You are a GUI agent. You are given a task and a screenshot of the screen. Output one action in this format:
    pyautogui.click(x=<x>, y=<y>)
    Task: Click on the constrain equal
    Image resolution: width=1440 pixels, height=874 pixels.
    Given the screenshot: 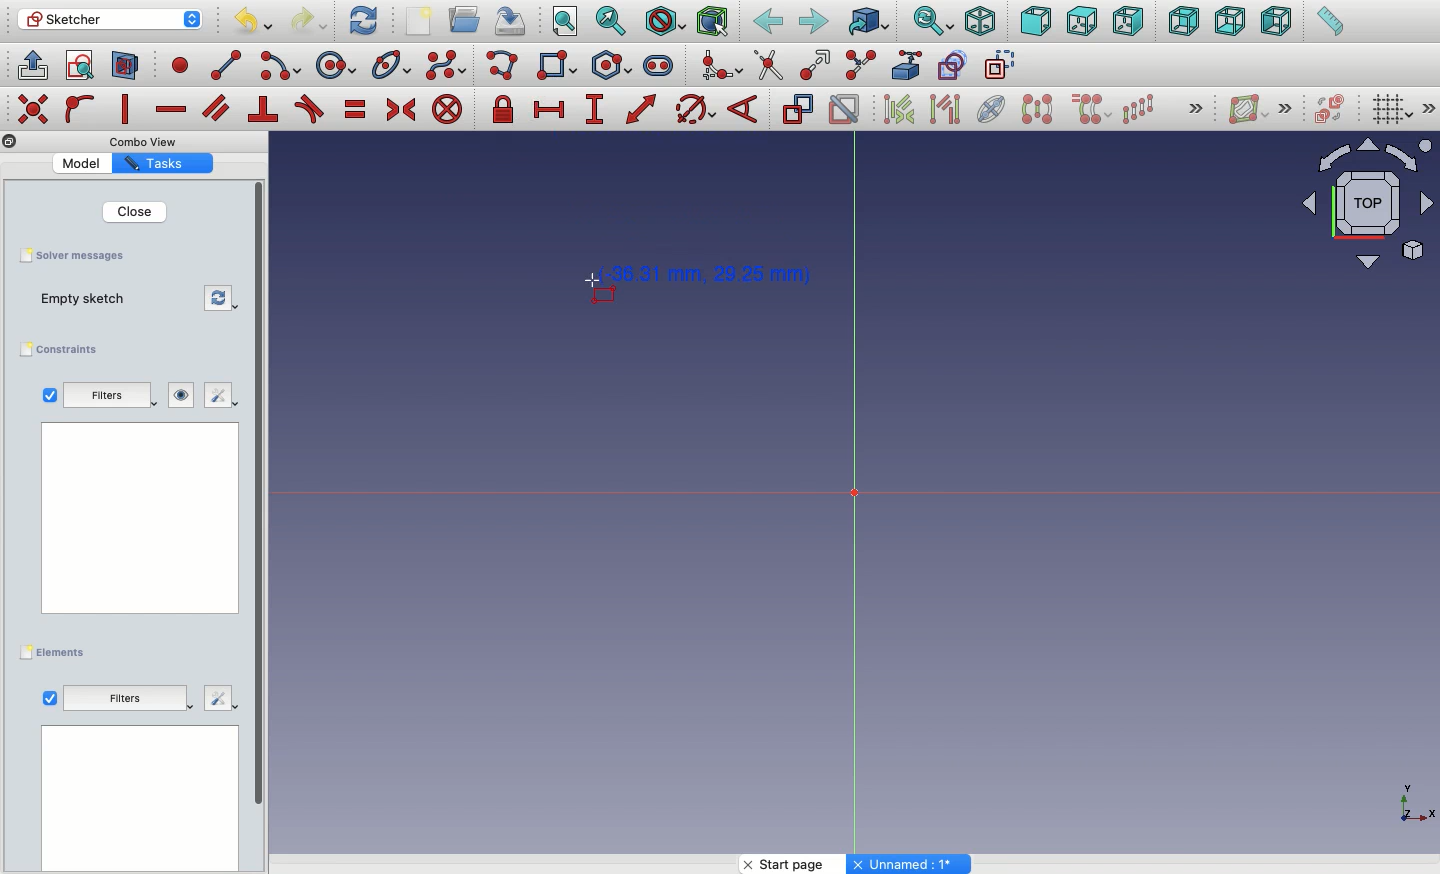 What is the action you would take?
    pyautogui.click(x=356, y=109)
    